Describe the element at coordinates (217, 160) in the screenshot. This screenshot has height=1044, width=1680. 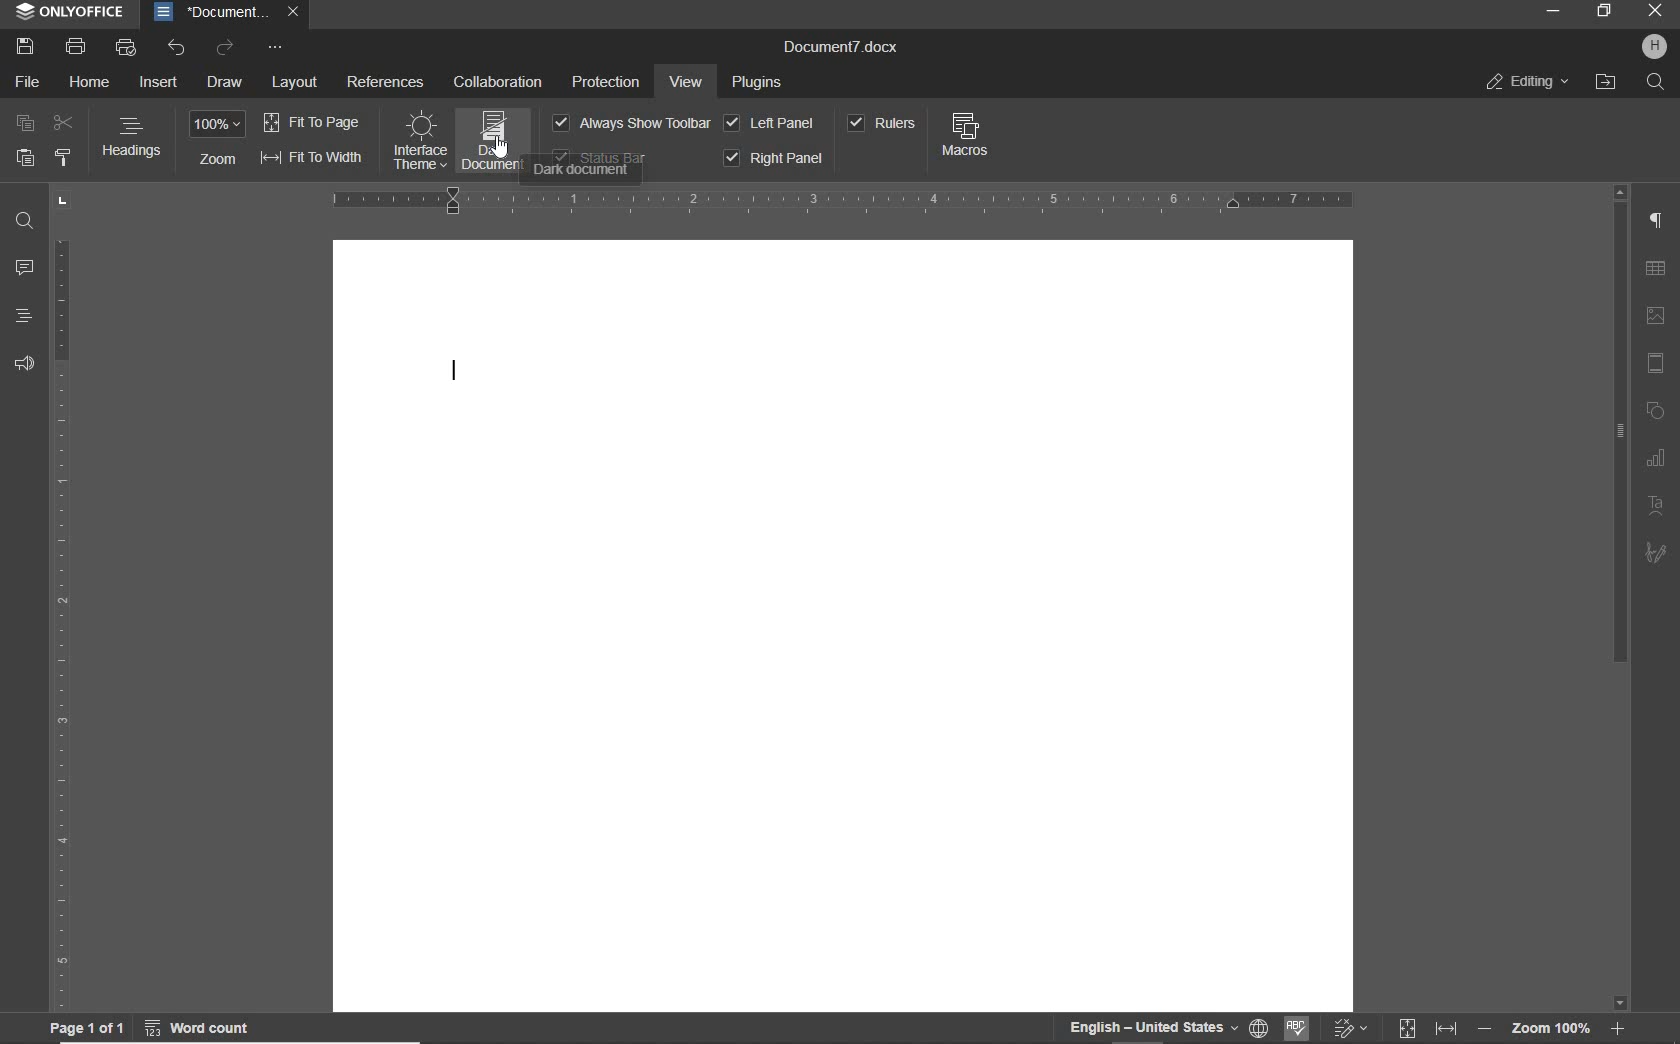
I see `ZOOM` at that location.